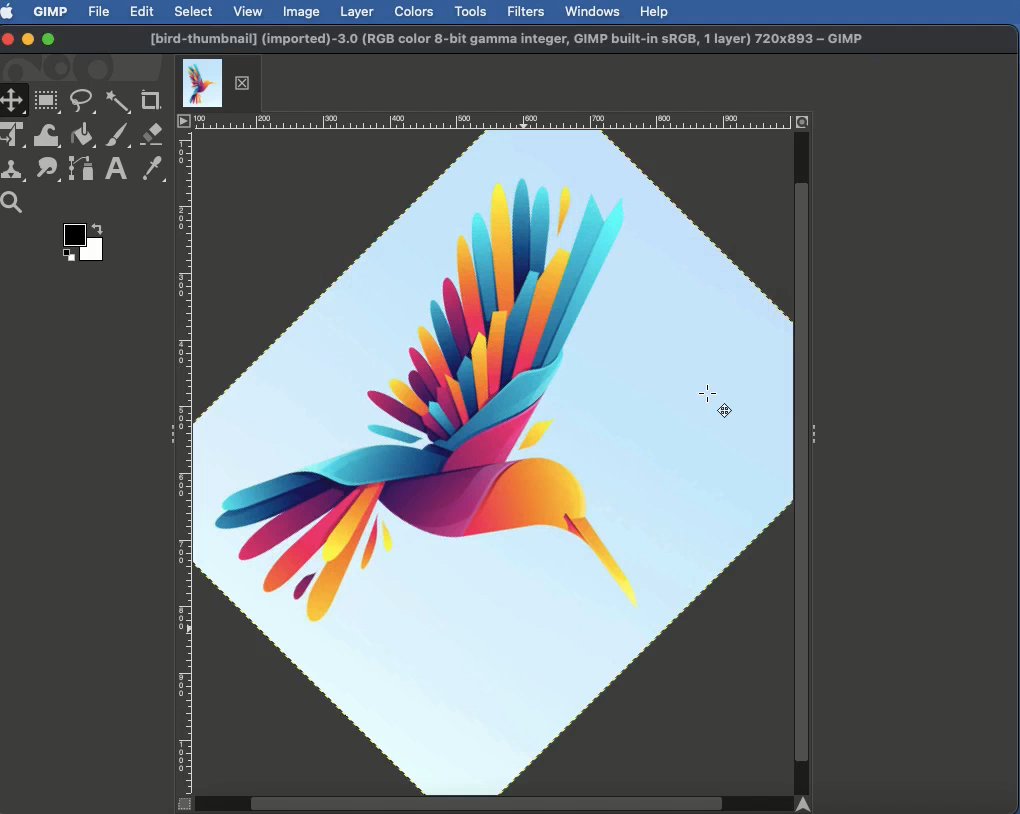 This screenshot has height=814, width=1020. I want to click on Smudge tool, so click(45, 169).